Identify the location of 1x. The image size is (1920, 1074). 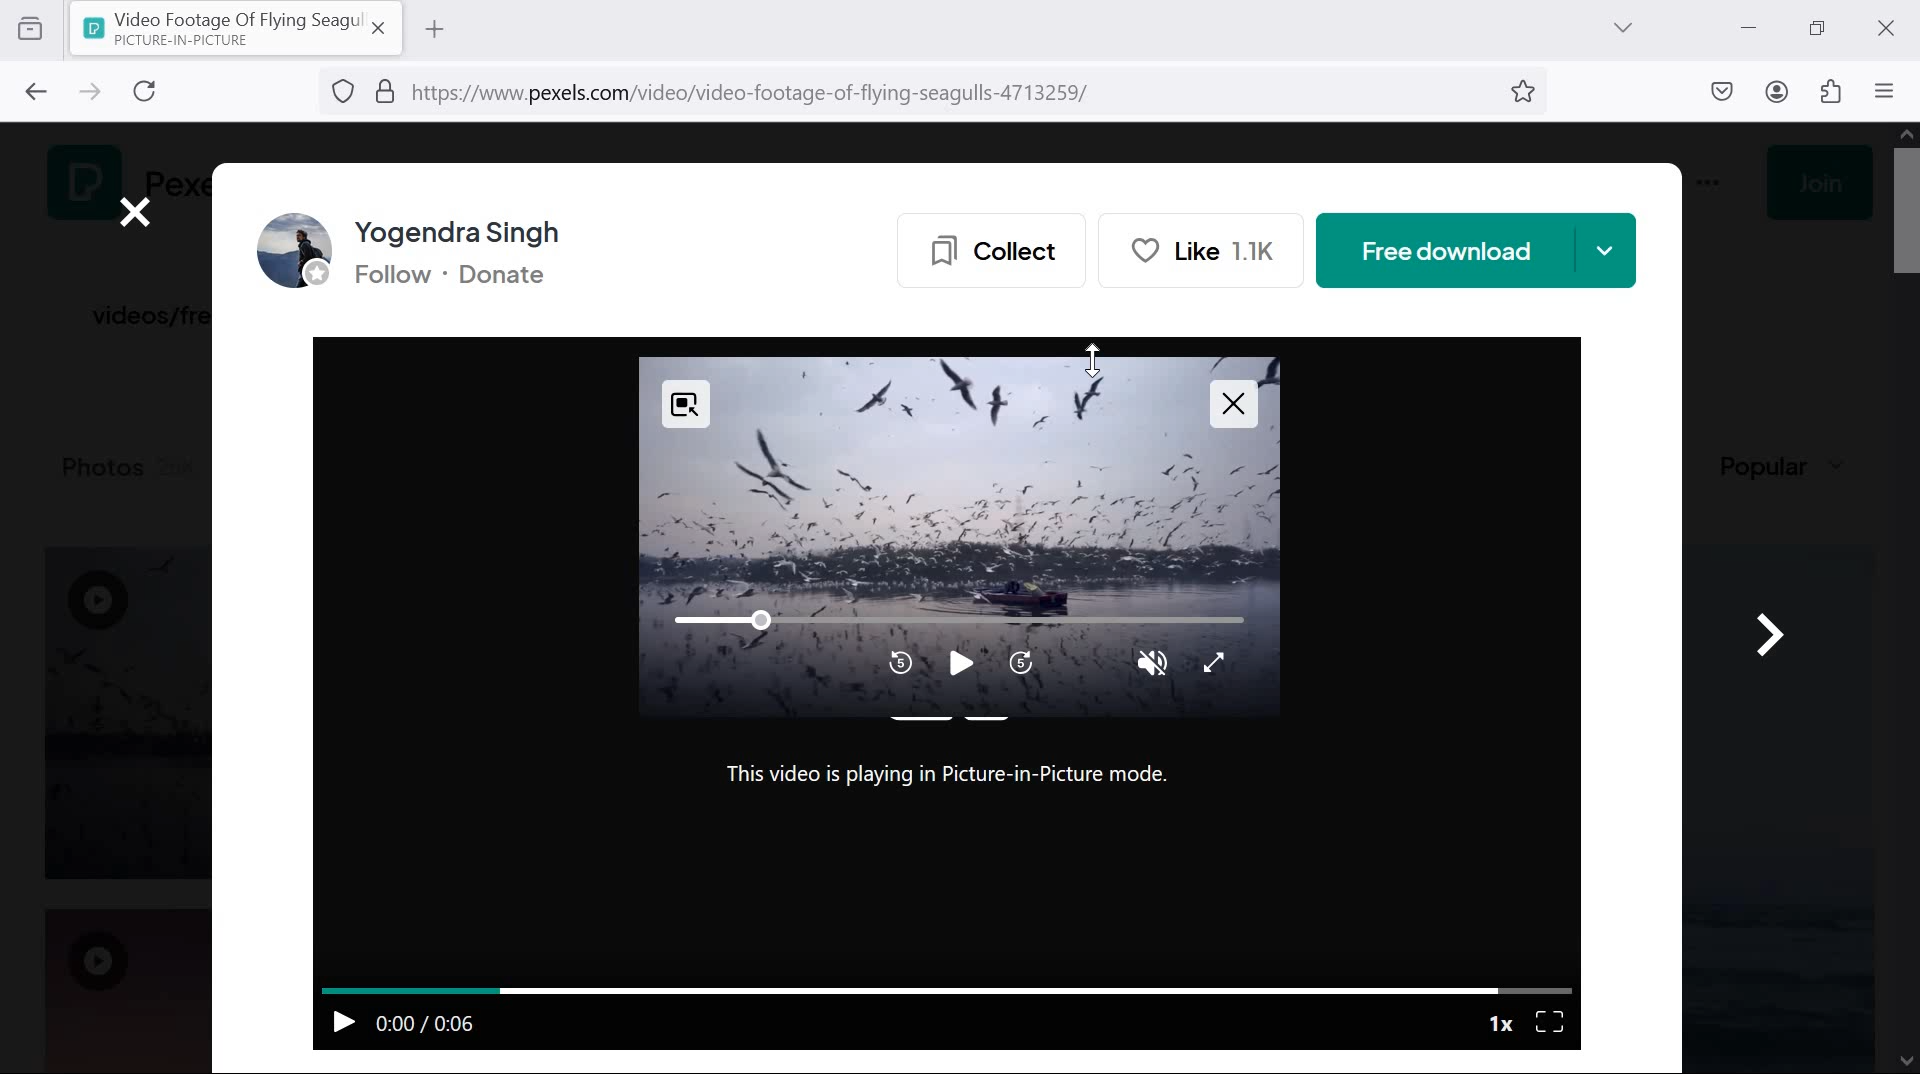
(1499, 1021).